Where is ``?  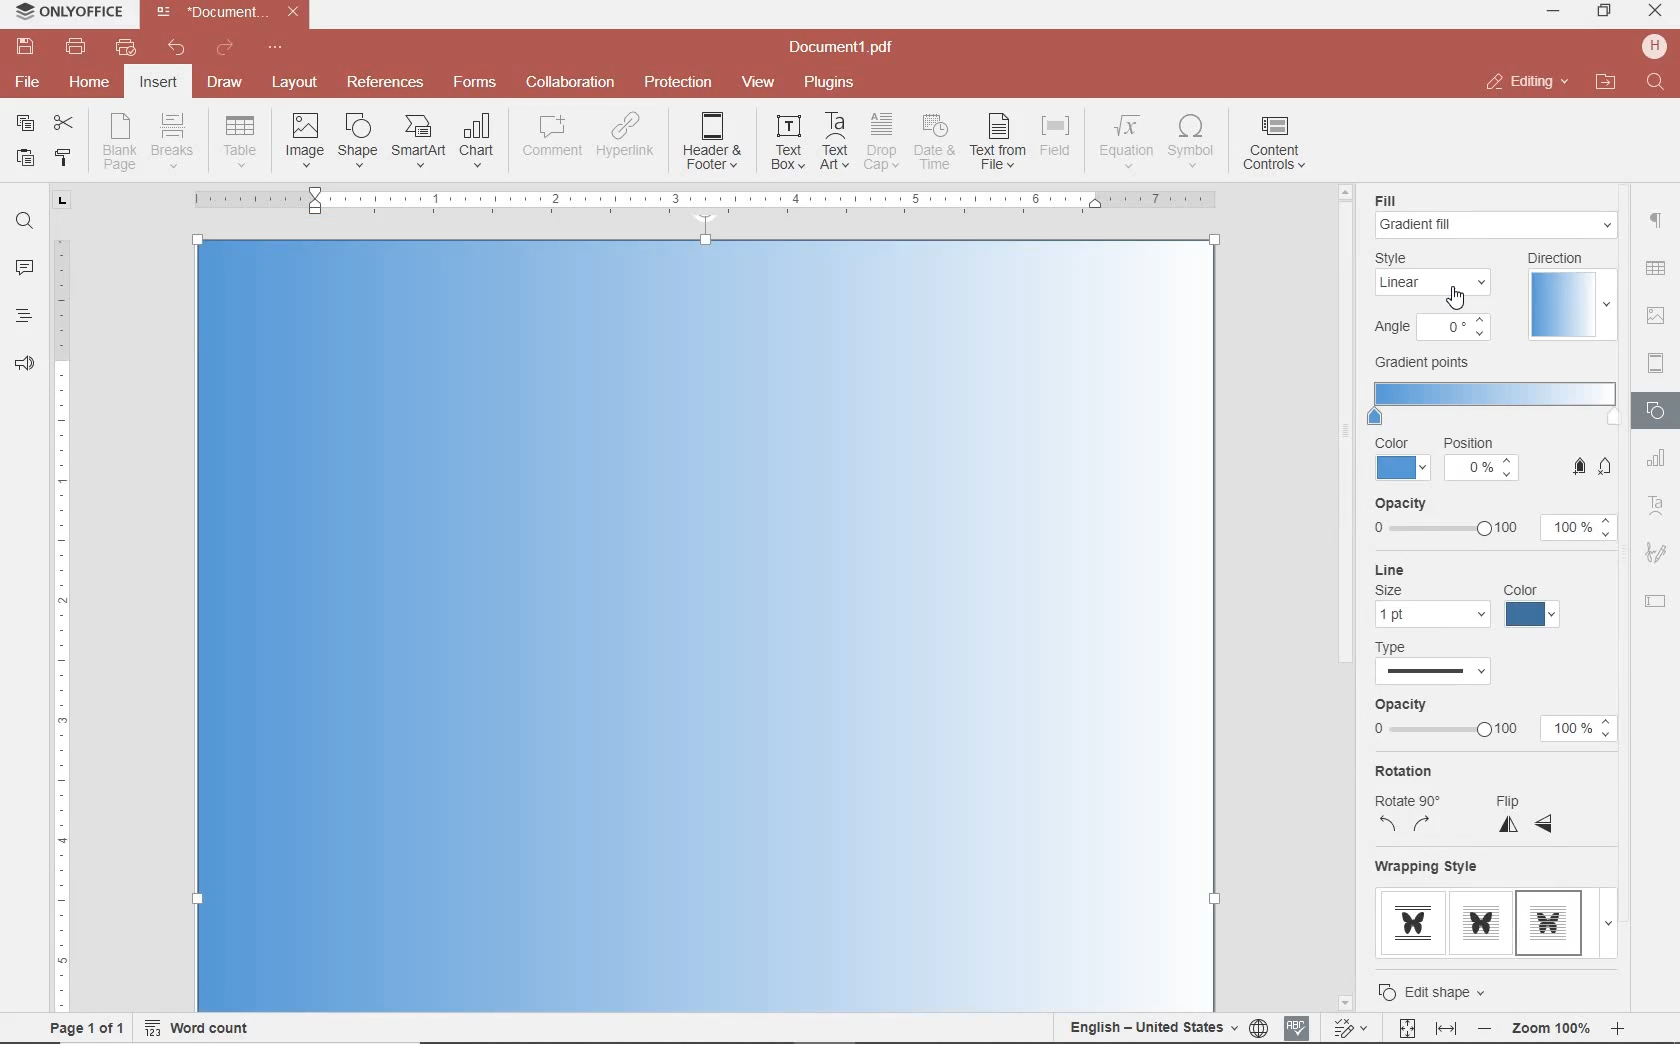  is located at coordinates (1551, 1029).